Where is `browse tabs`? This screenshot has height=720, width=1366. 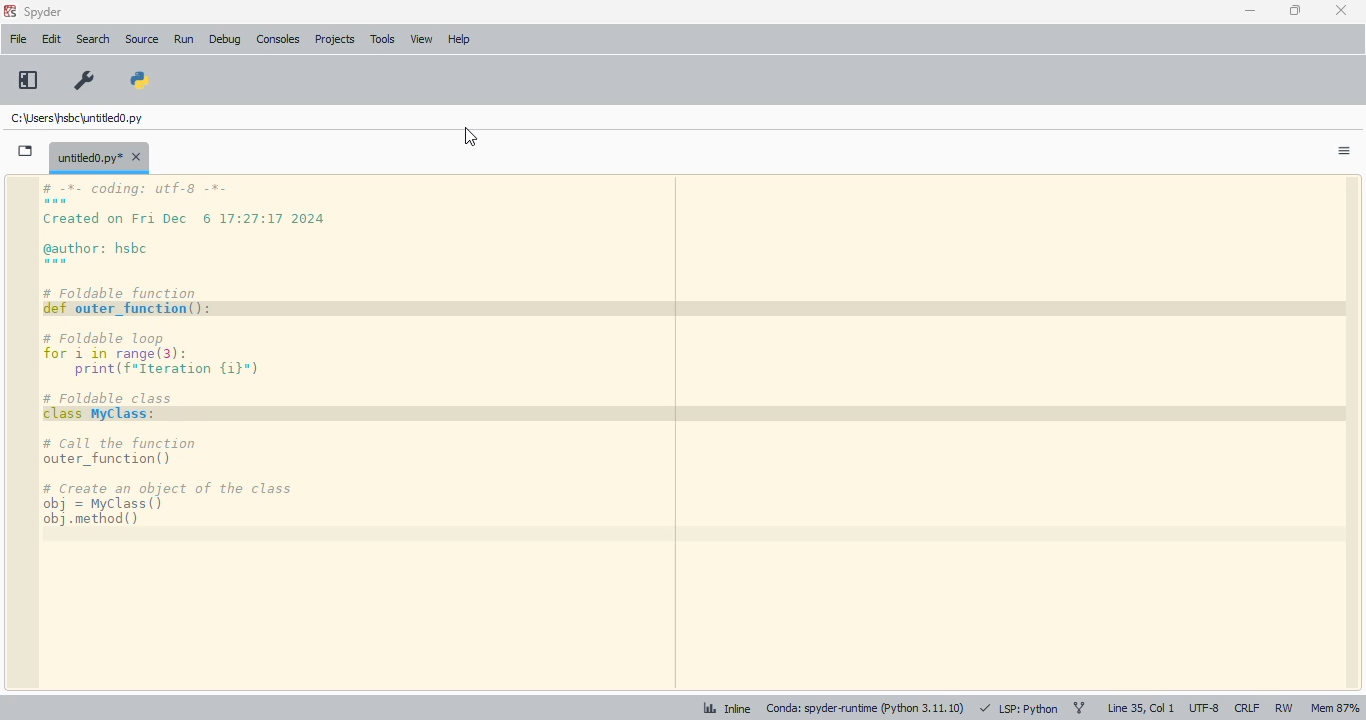
browse tabs is located at coordinates (27, 151).